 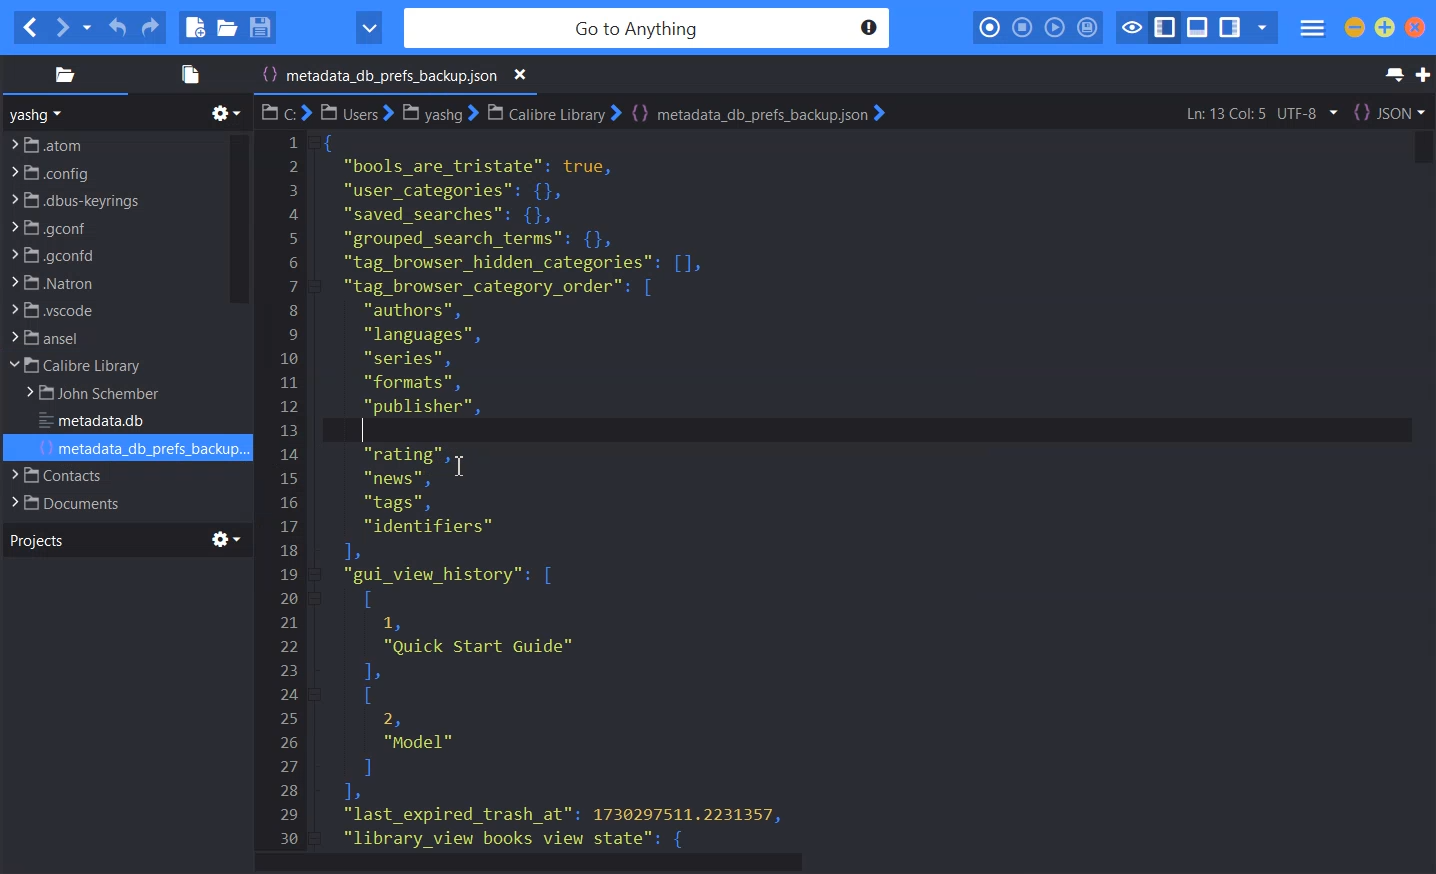 What do you see at coordinates (844, 863) in the screenshot?
I see `Horizontal scroll bar` at bounding box center [844, 863].